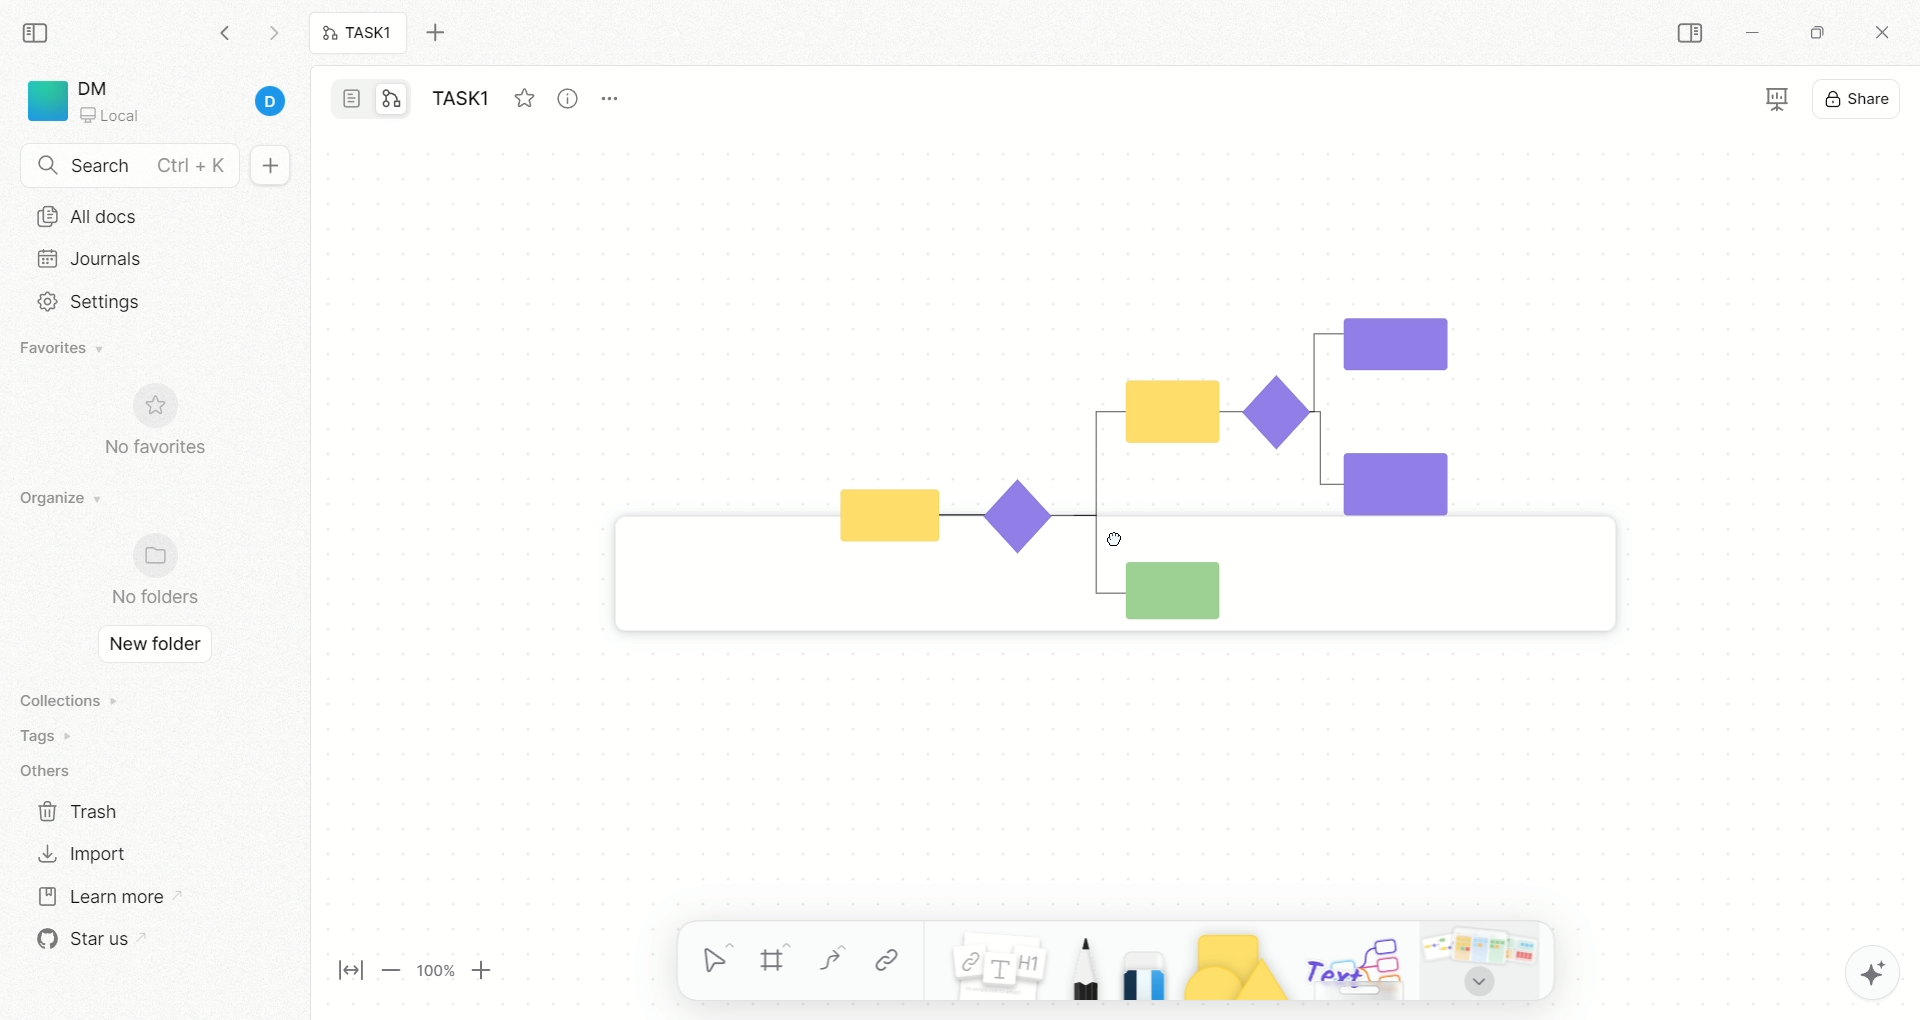 The height and width of the screenshot is (1020, 1920). What do you see at coordinates (1886, 35) in the screenshot?
I see `close` at bounding box center [1886, 35].